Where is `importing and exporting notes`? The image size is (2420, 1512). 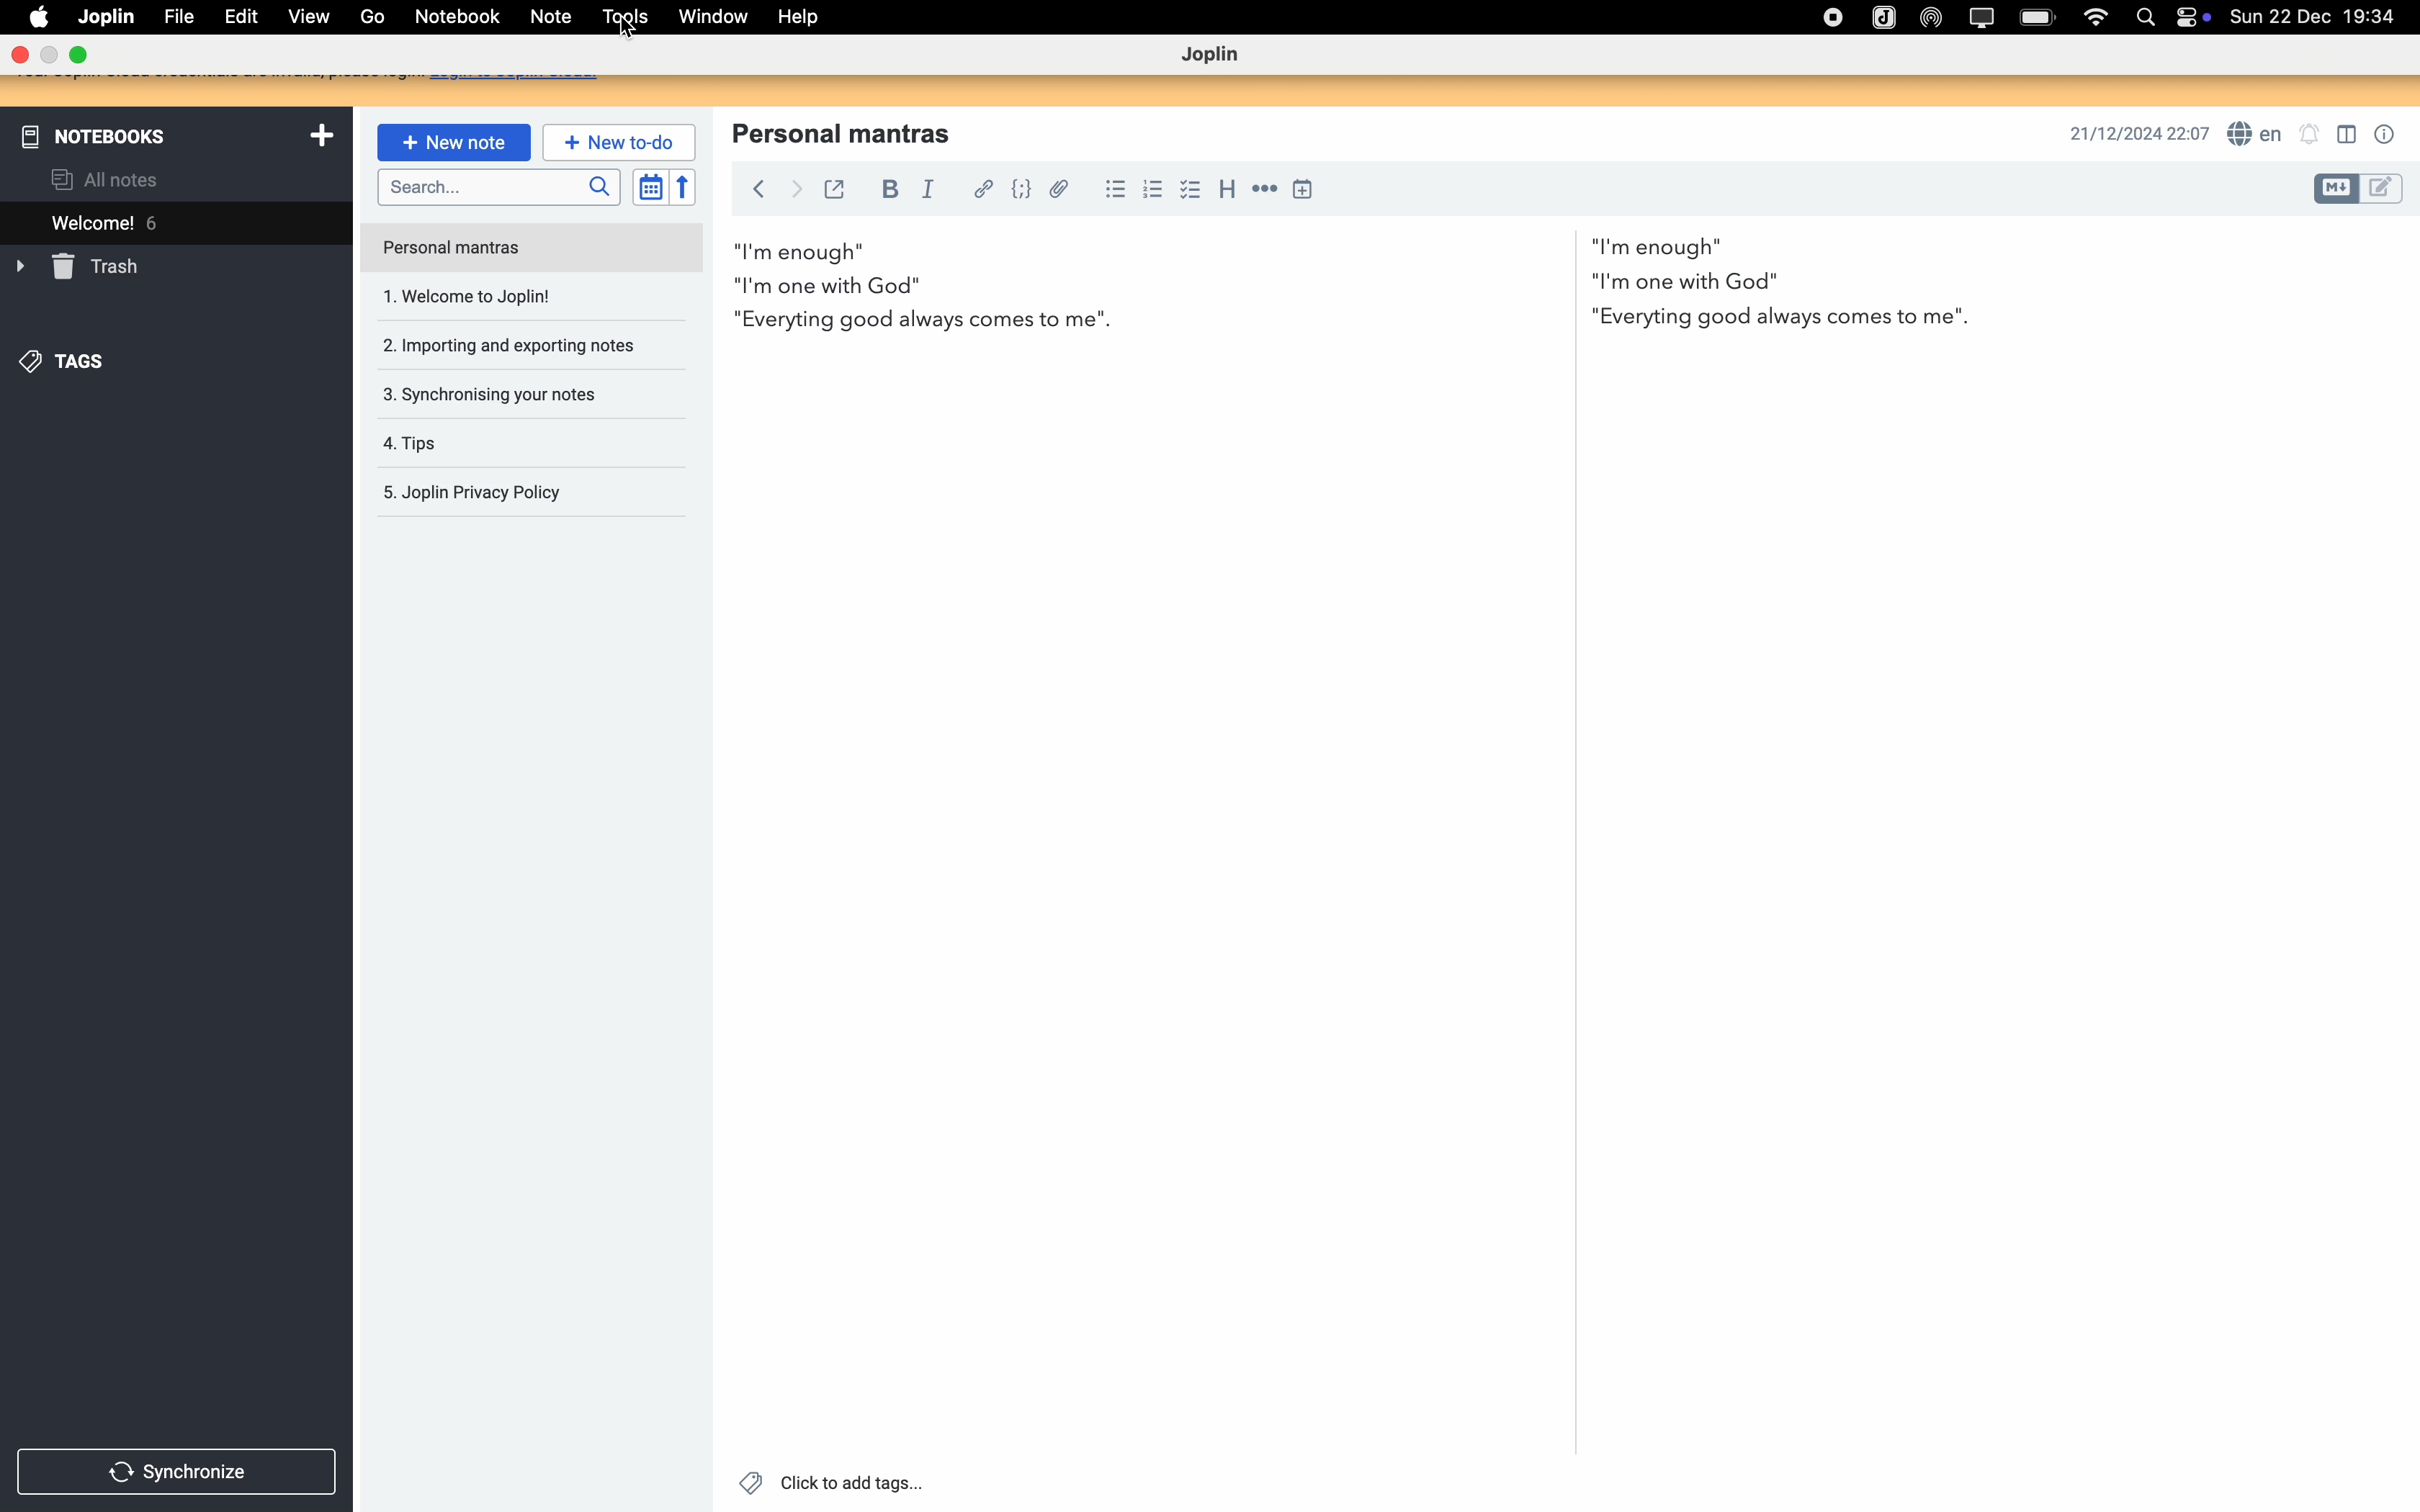 importing and exporting notes is located at coordinates (504, 348).